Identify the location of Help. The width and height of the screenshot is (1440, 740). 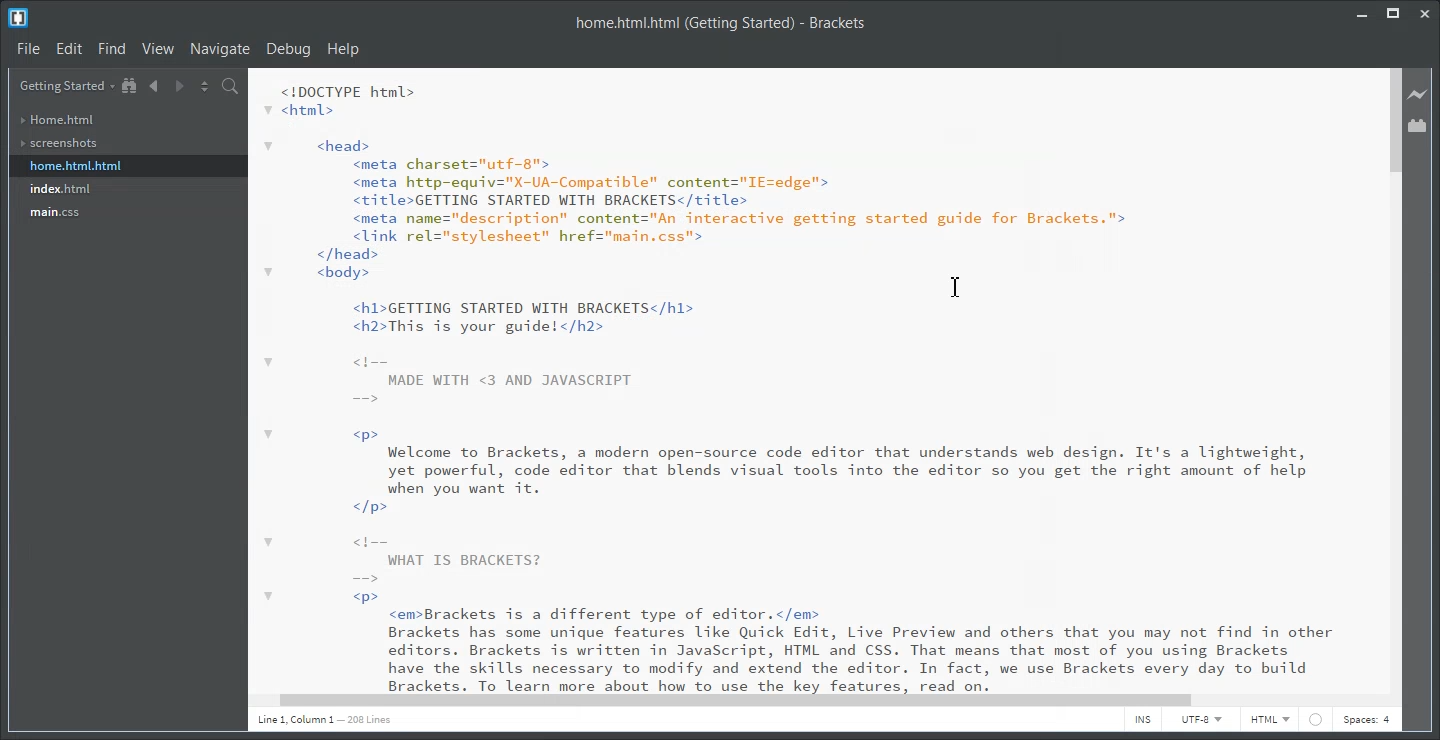
(344, 49).